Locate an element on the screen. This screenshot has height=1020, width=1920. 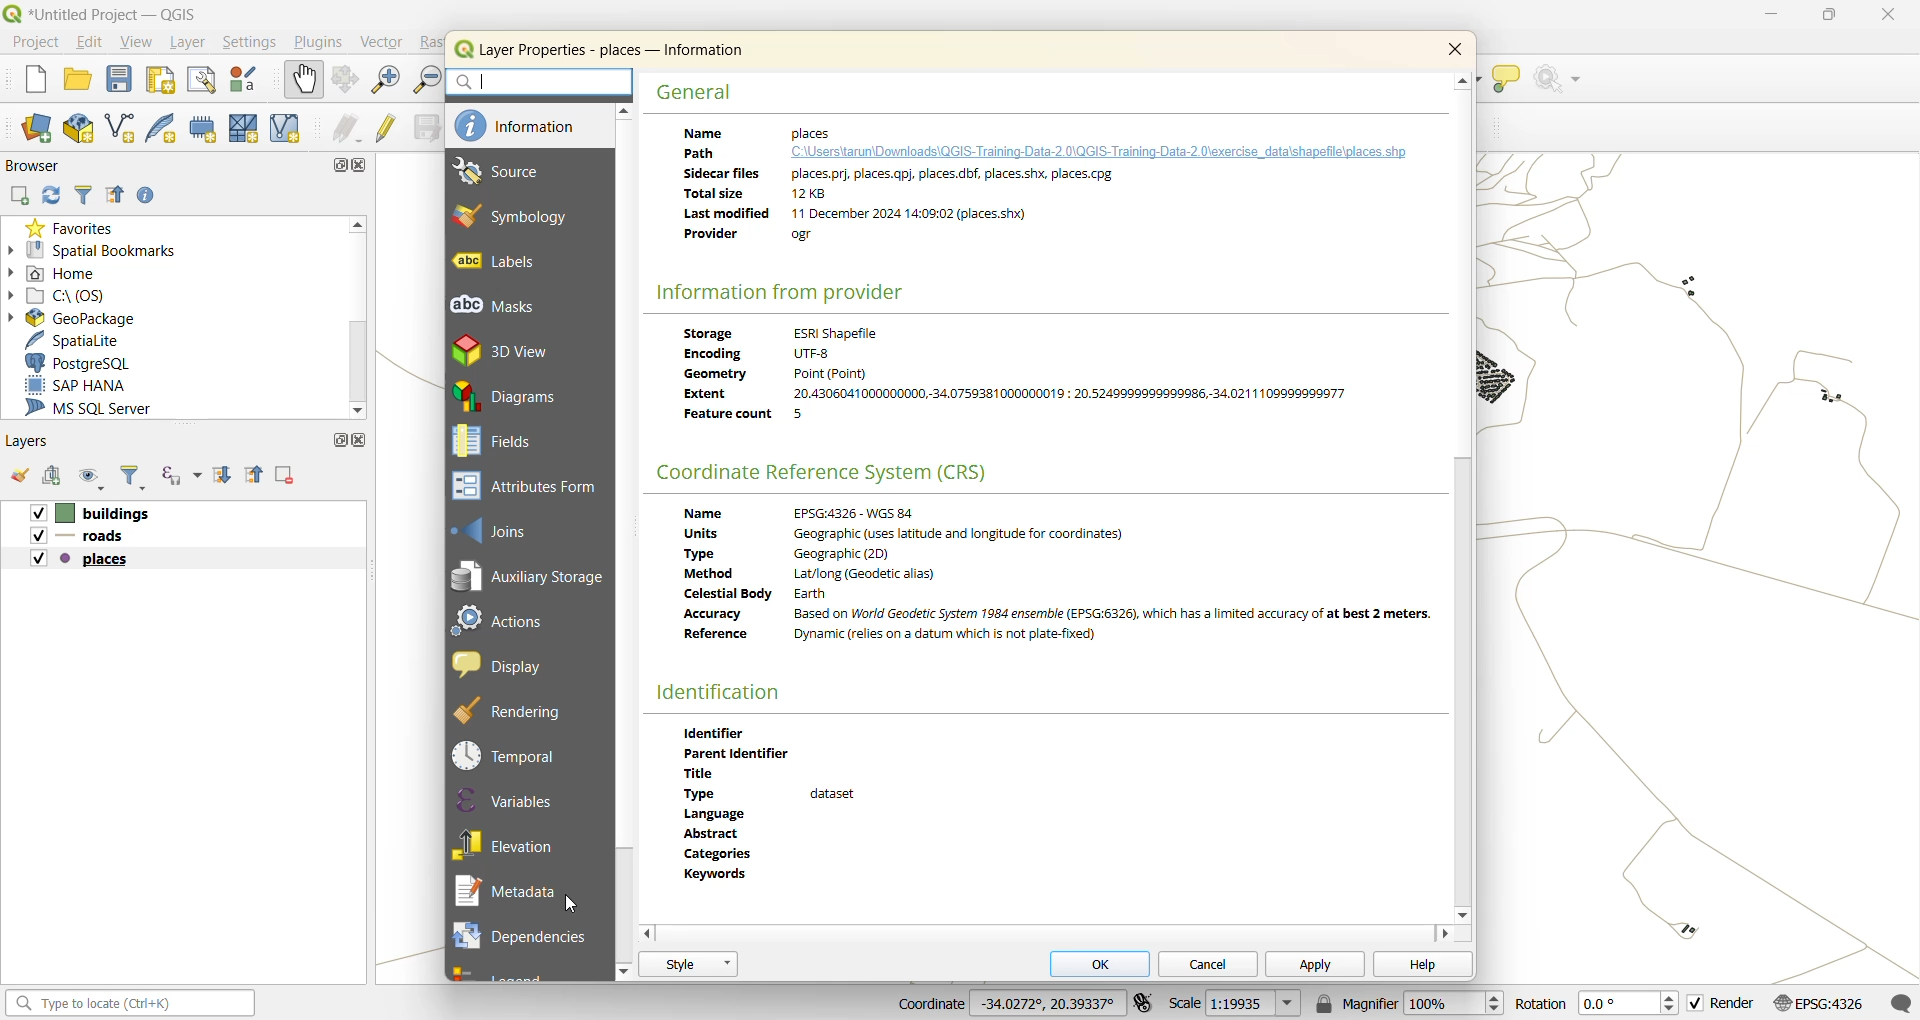
information is located at coordinates (533, 128).